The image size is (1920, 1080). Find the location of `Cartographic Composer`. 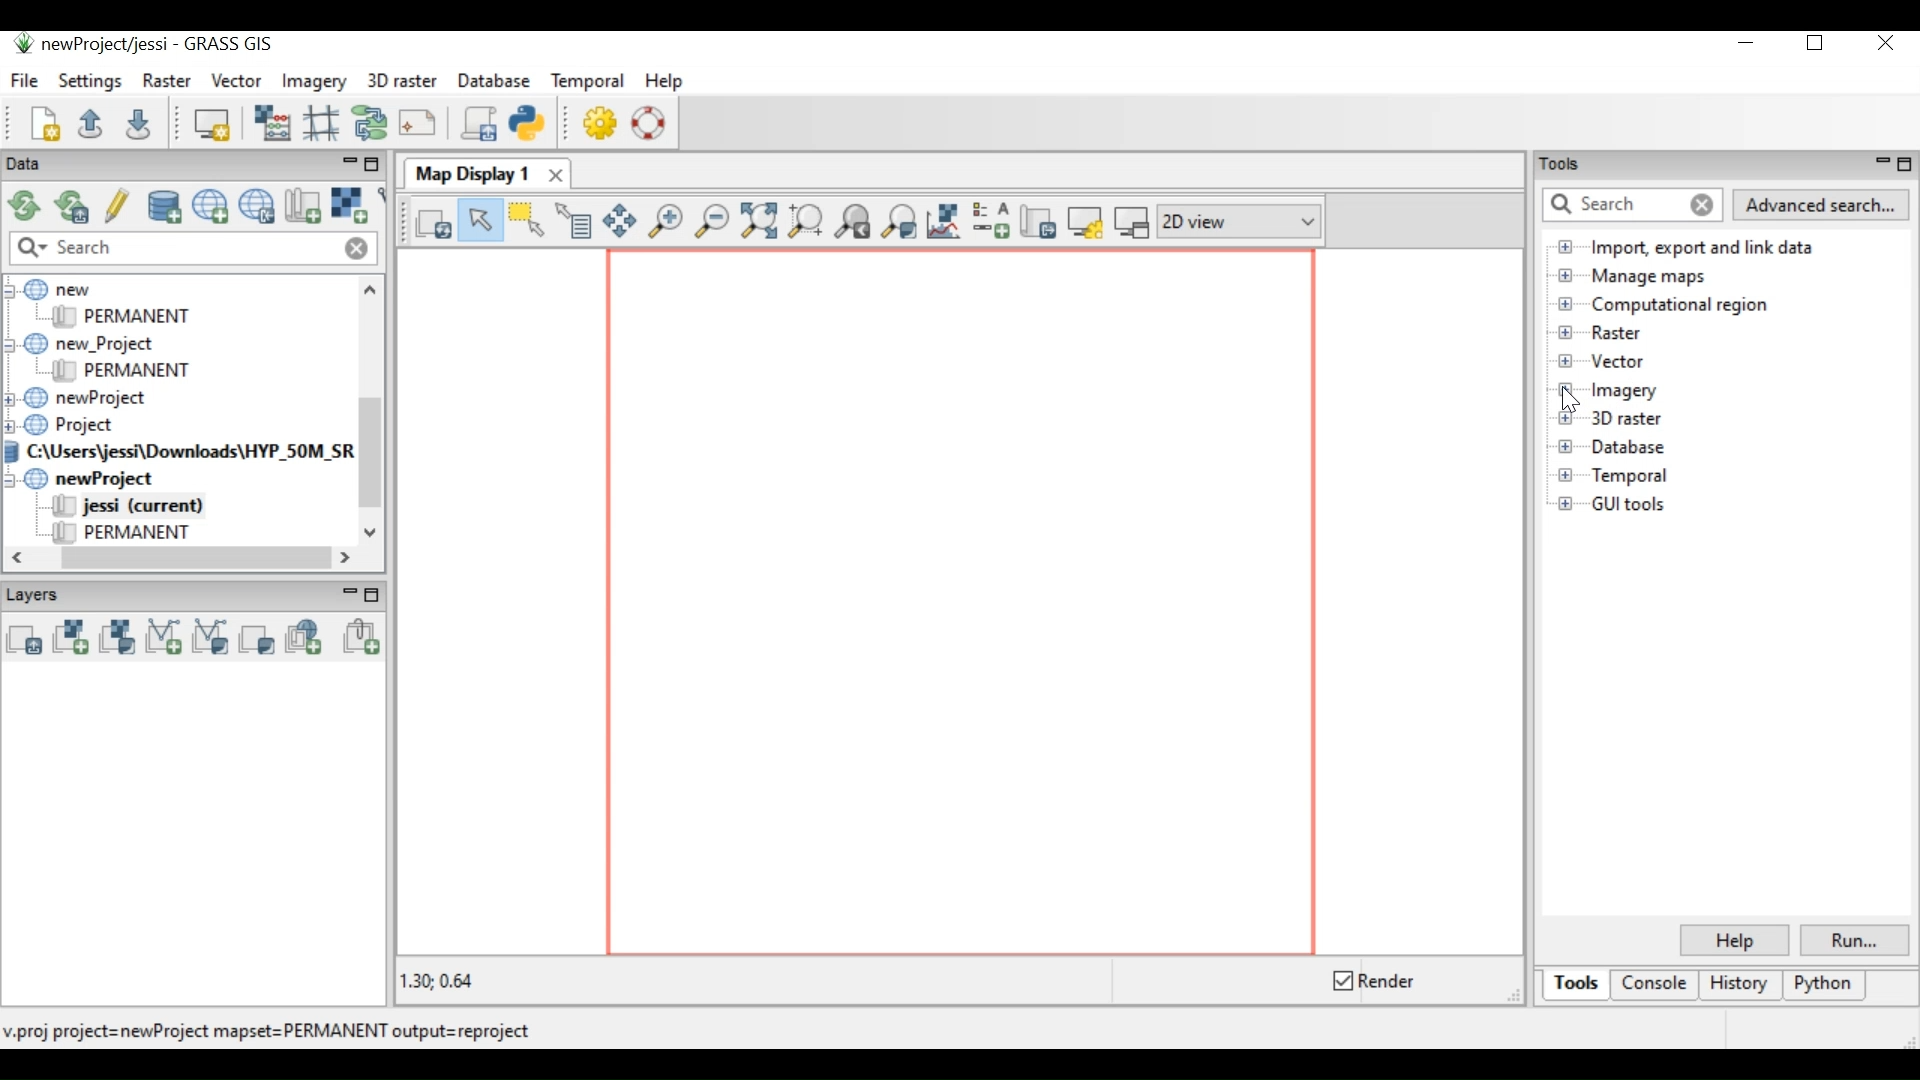

Cartographic Composer is located at coordinates (417, 123).